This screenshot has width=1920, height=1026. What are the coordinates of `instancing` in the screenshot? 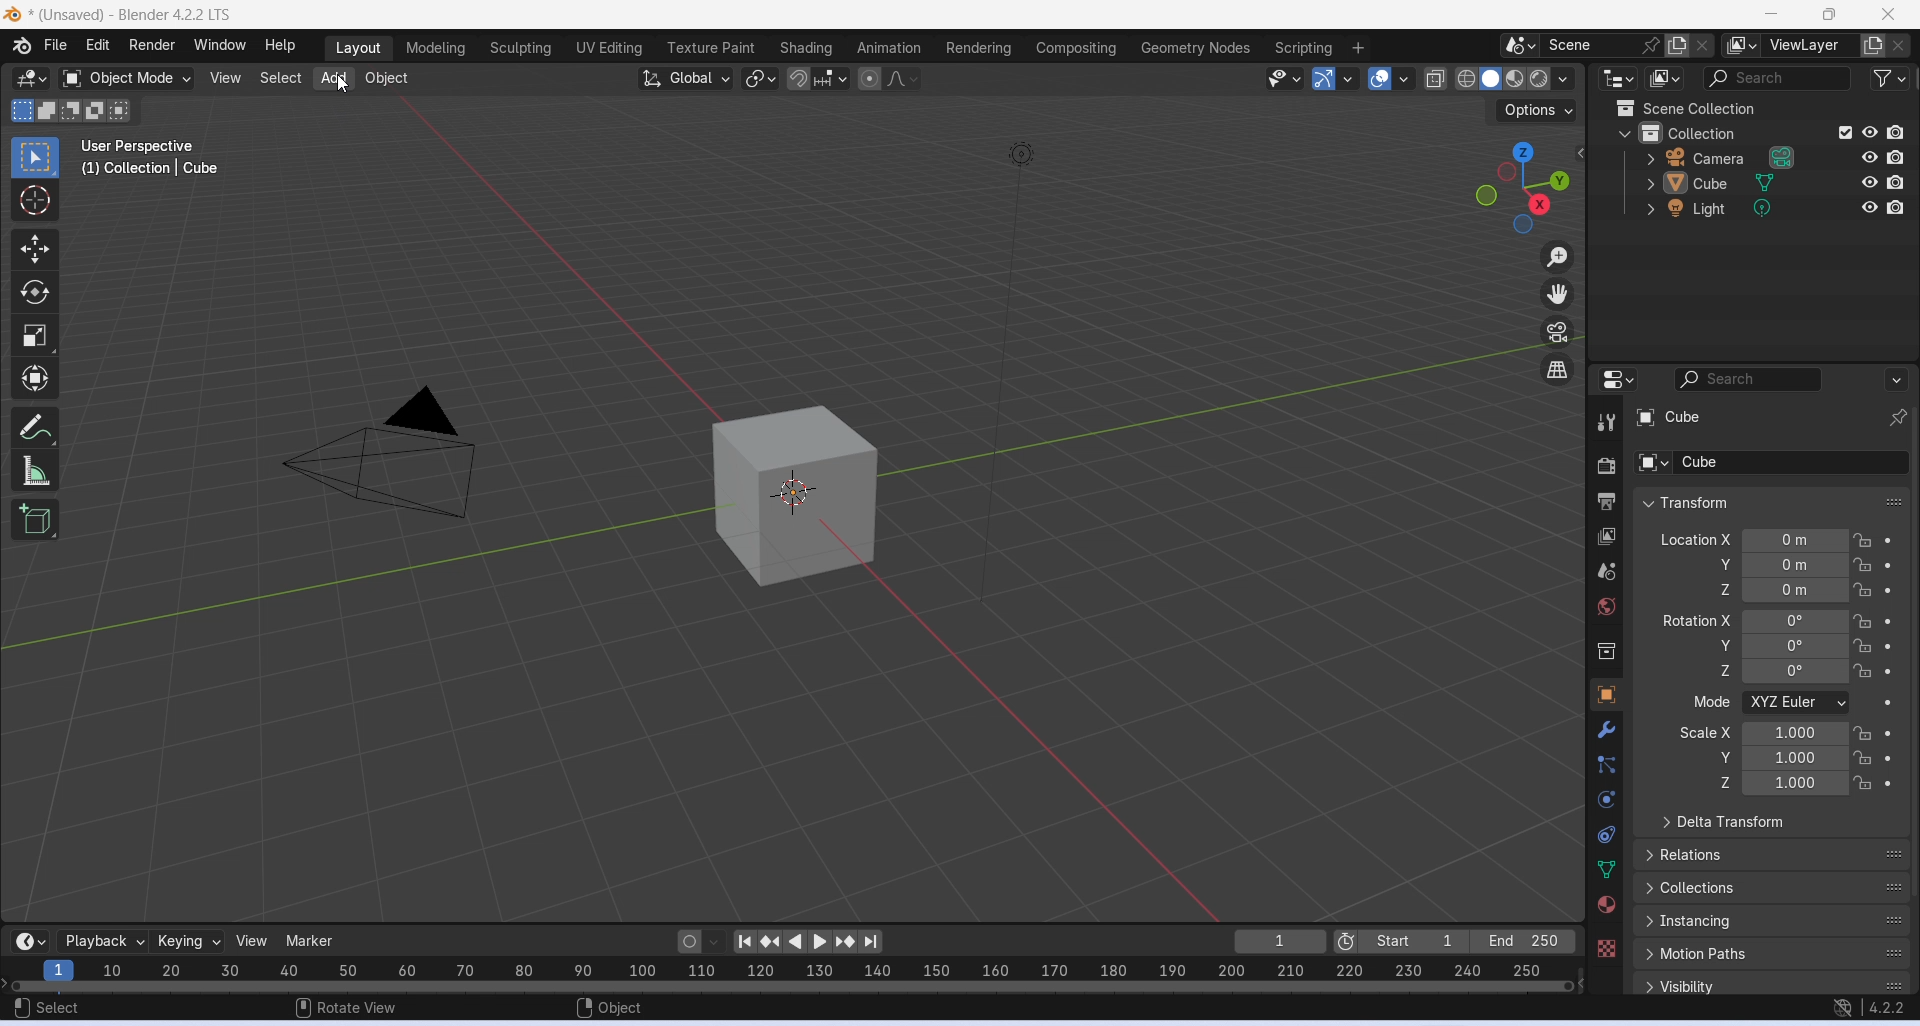 It's located at (1773, 921).